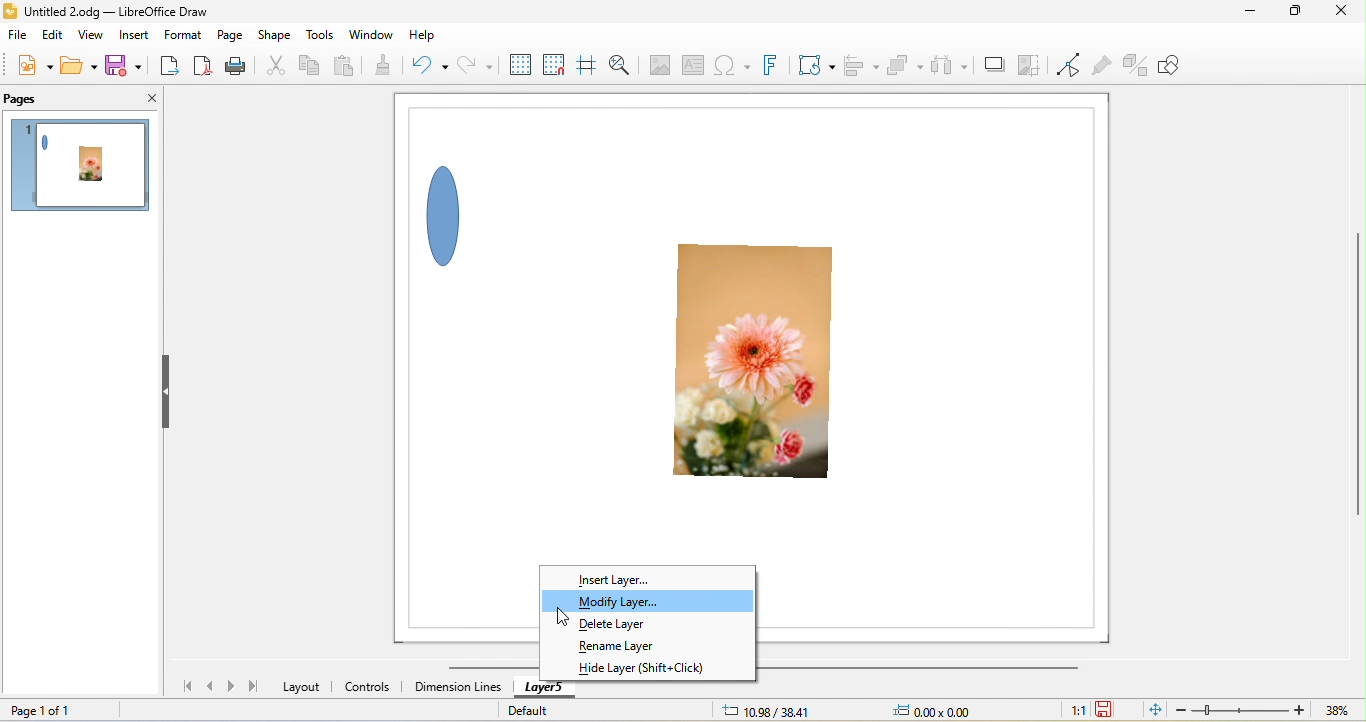  Describe the element at coordinates (211, 686) in the screenshot. I see `previous page` at that location.